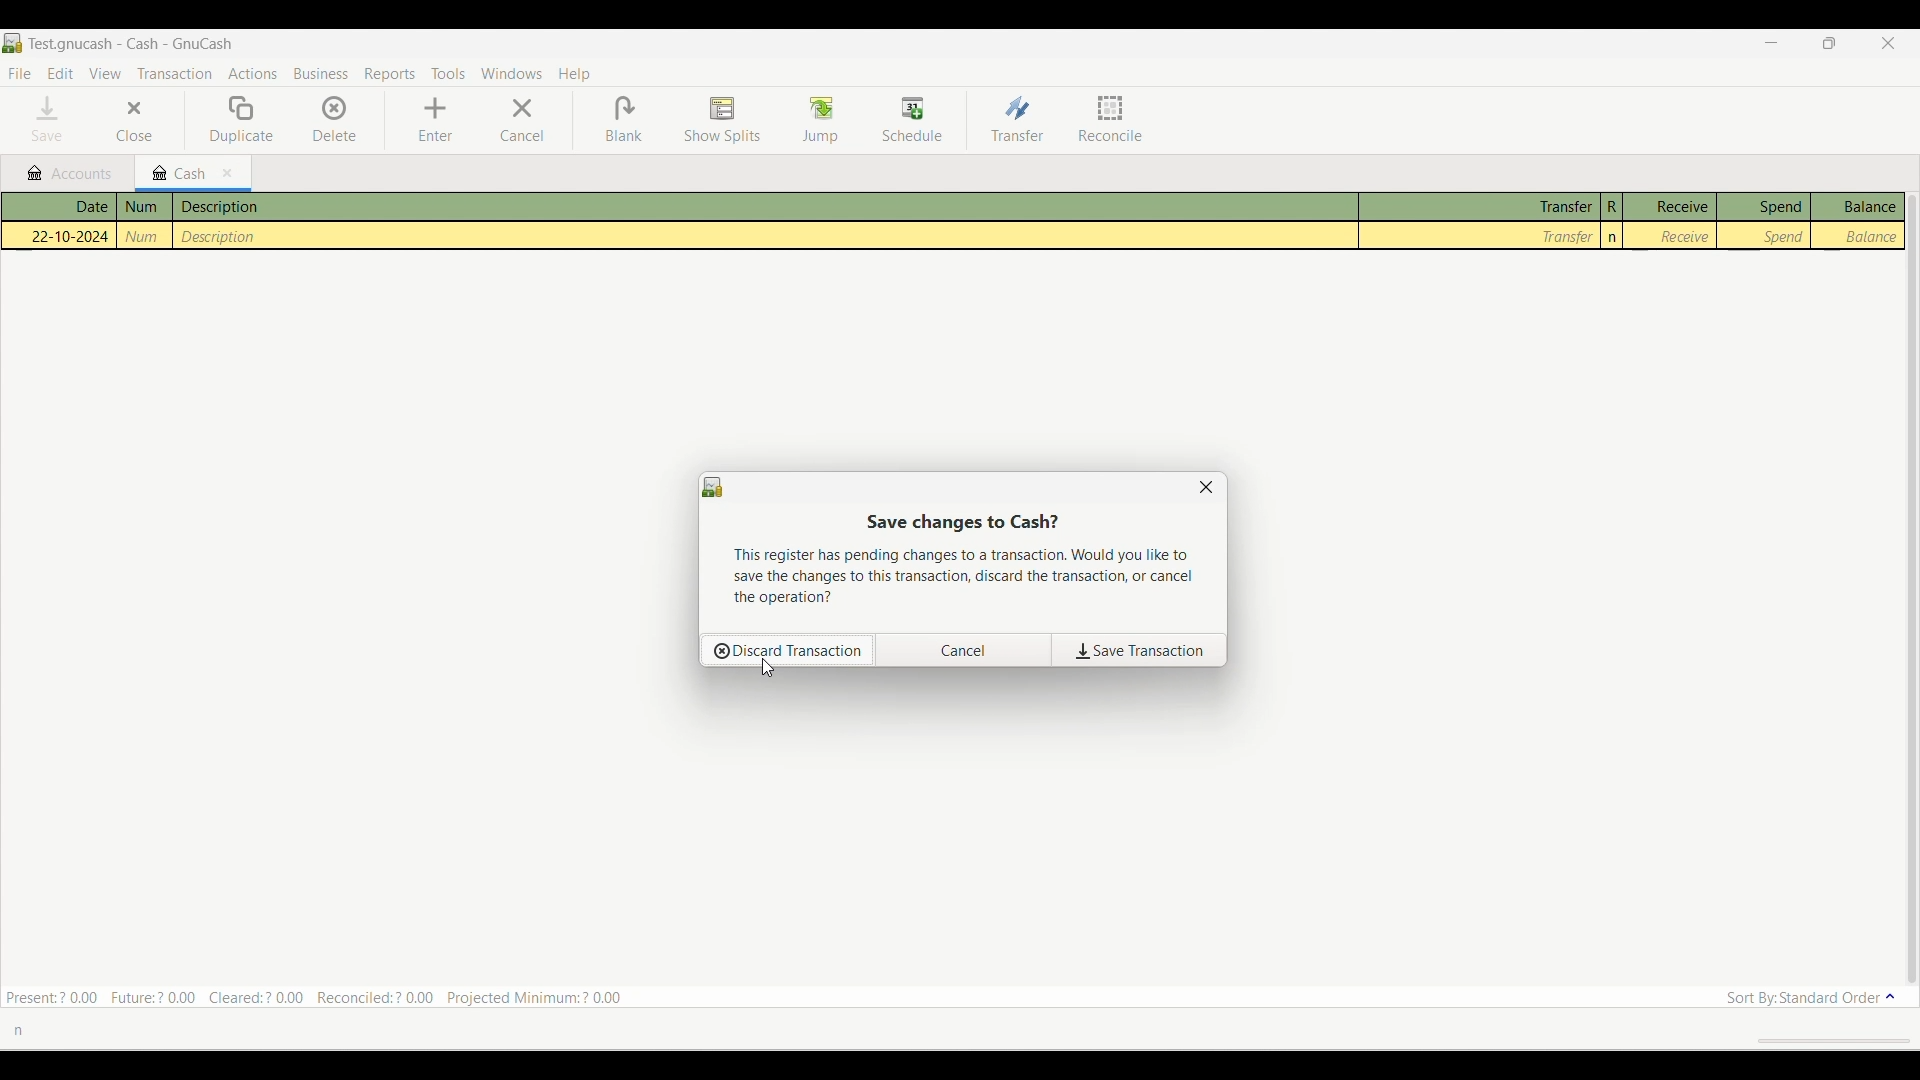 This screenshot has width=1920, height=1080. What do you see at coordinates (46, 119) in the screenshot?
I see `Save` at bounding box center [46, 119].